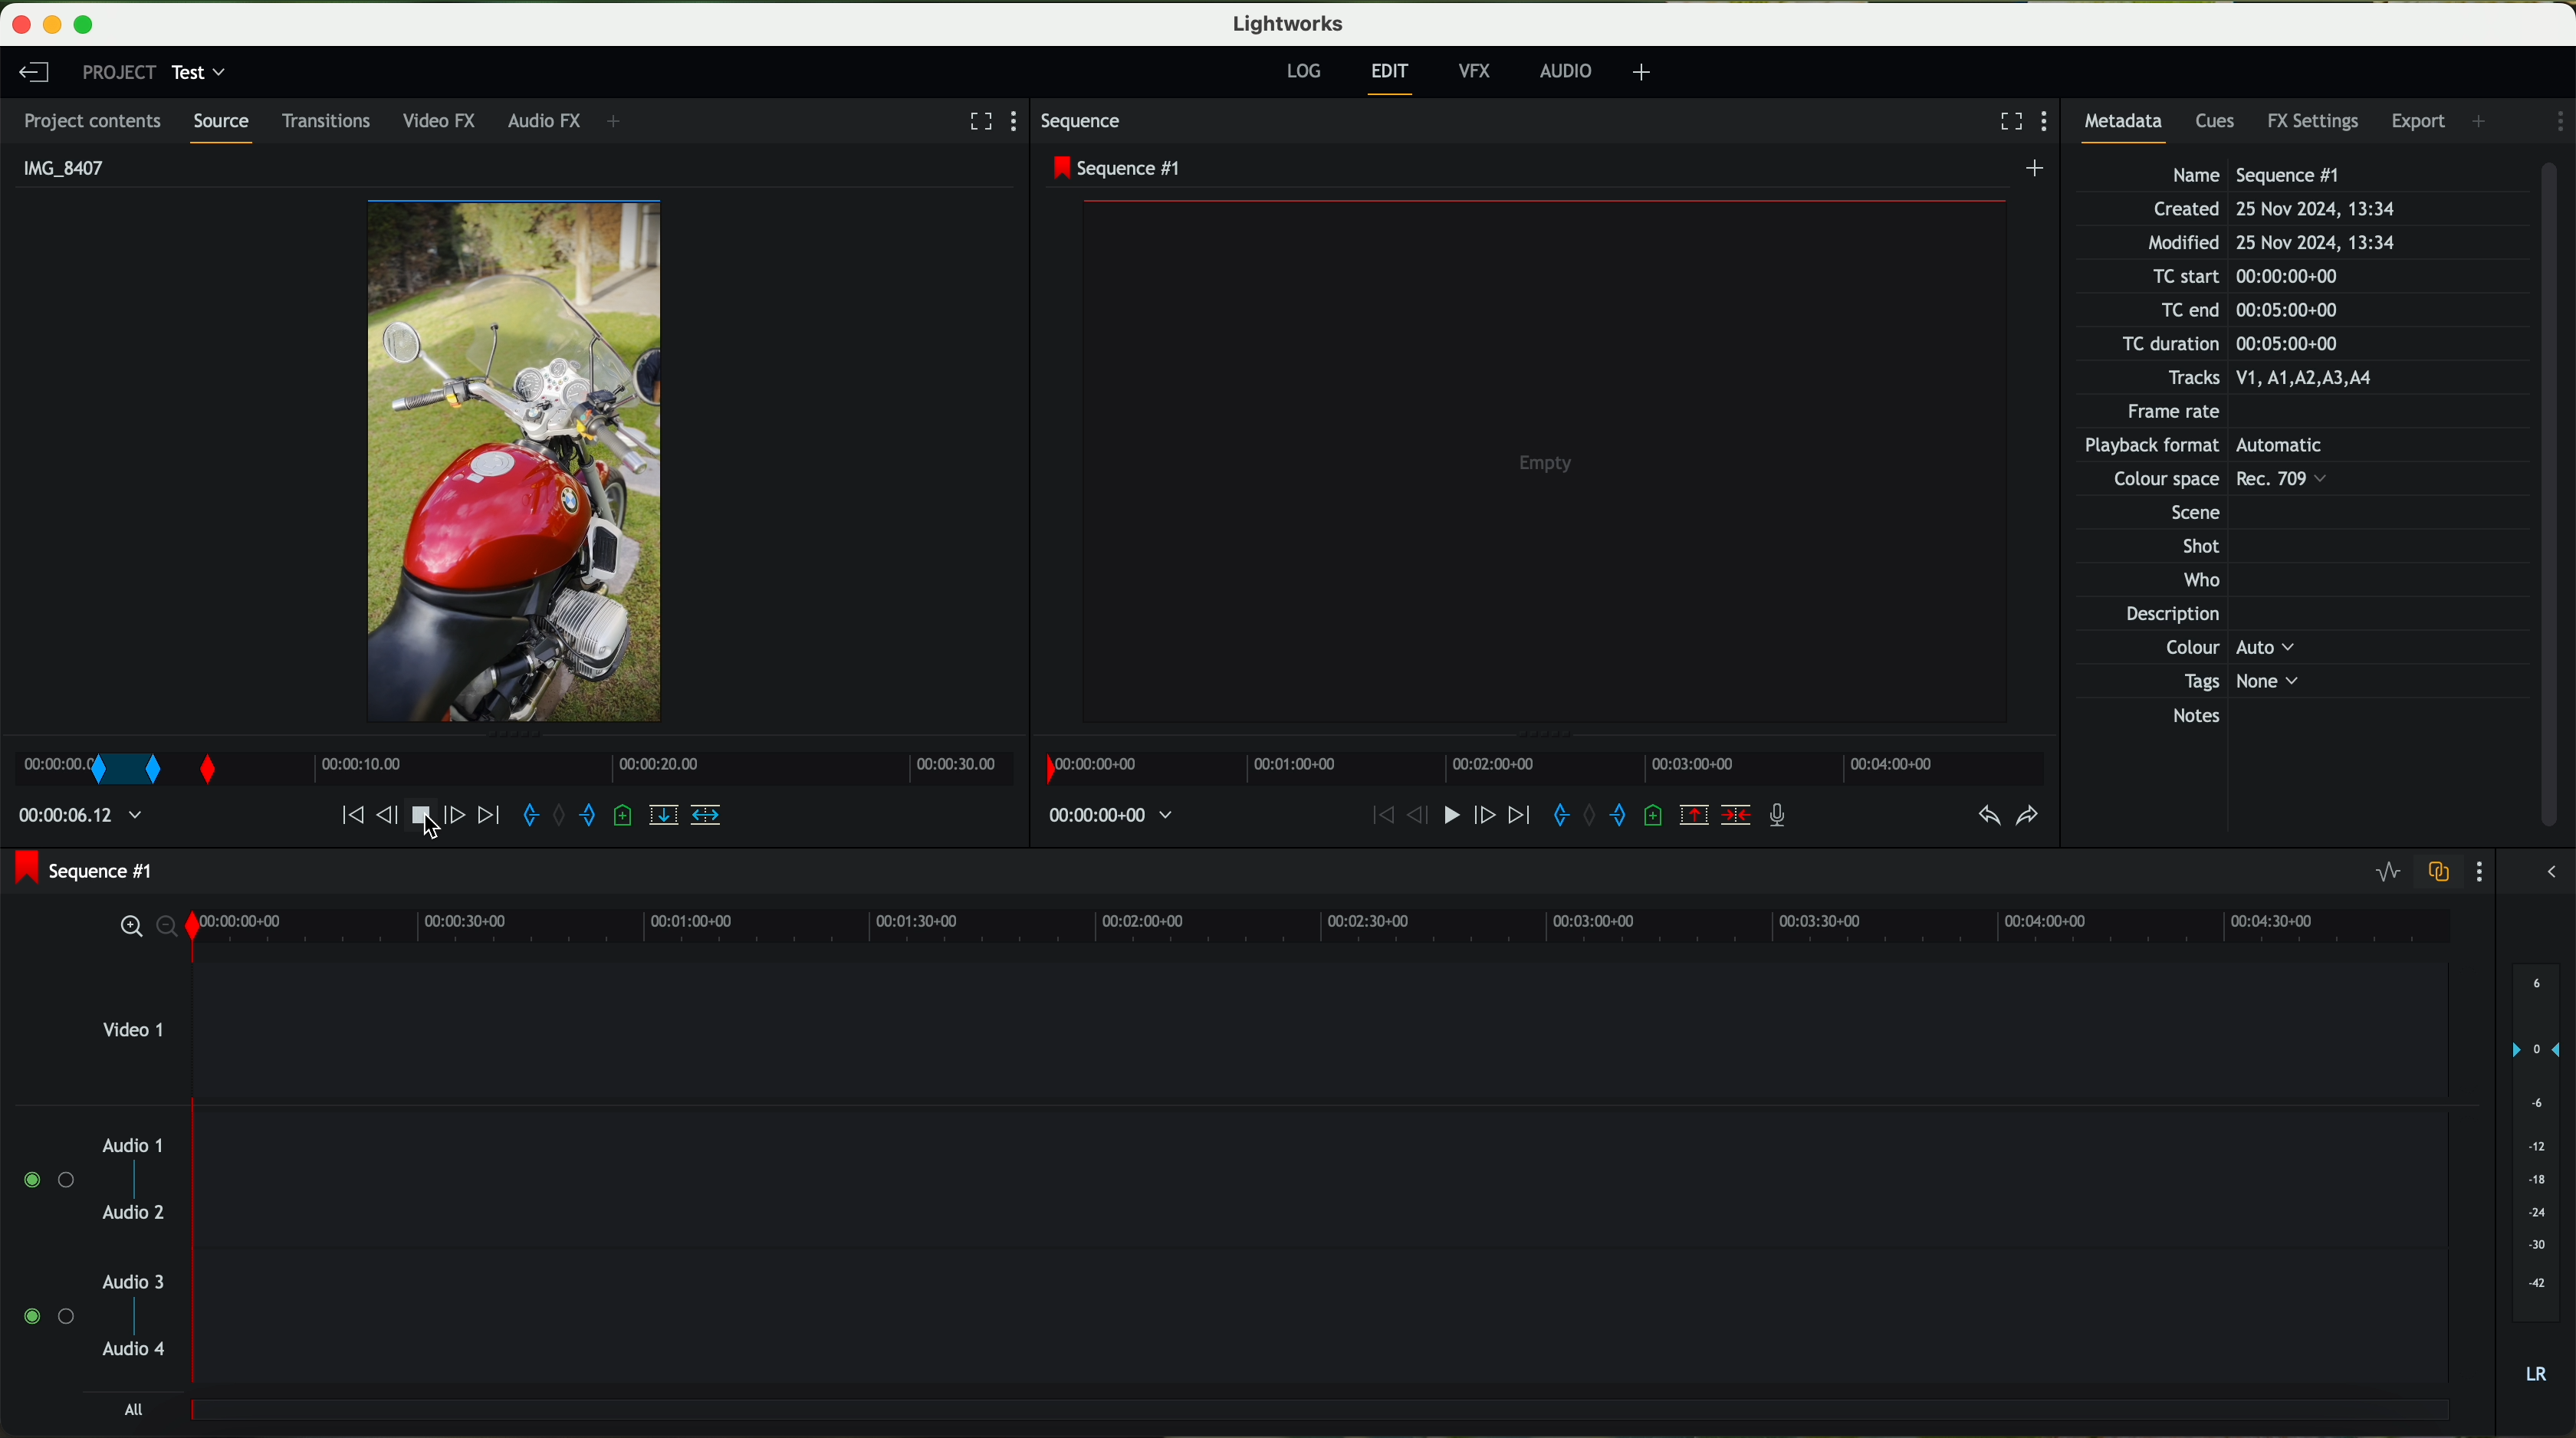  I want to click on video preview, so click(1545, 459).